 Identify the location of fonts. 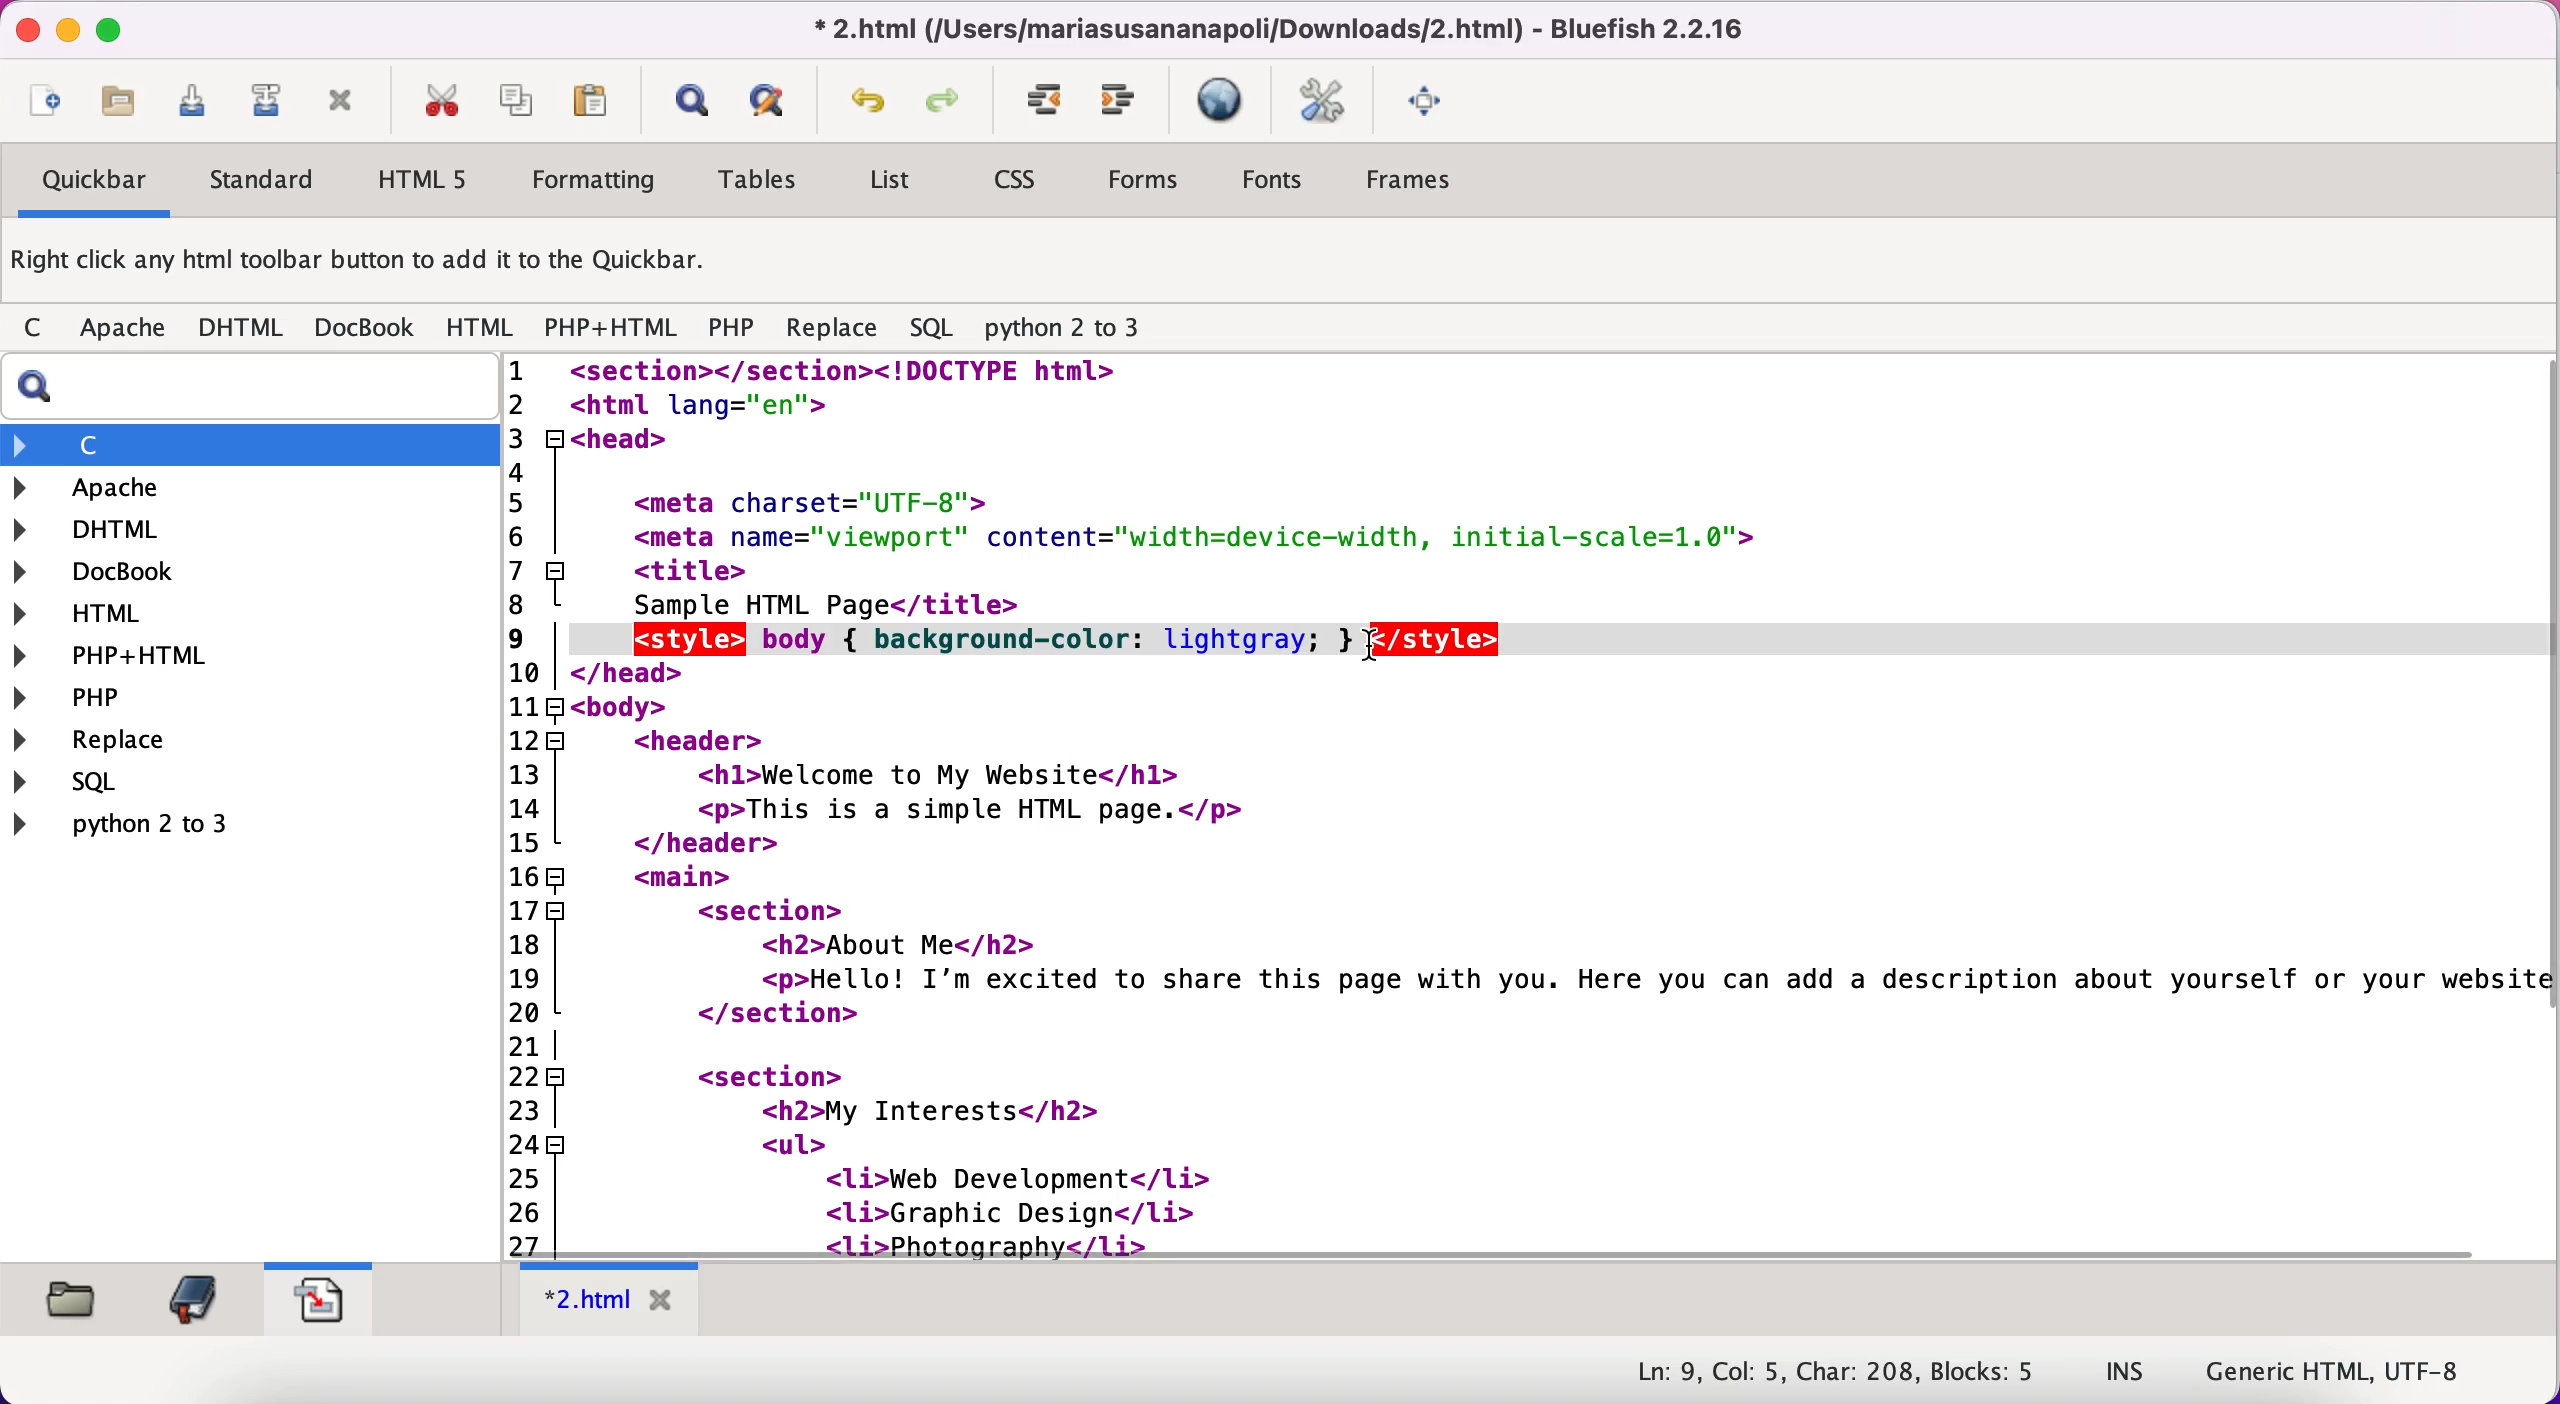
(1272, 183).